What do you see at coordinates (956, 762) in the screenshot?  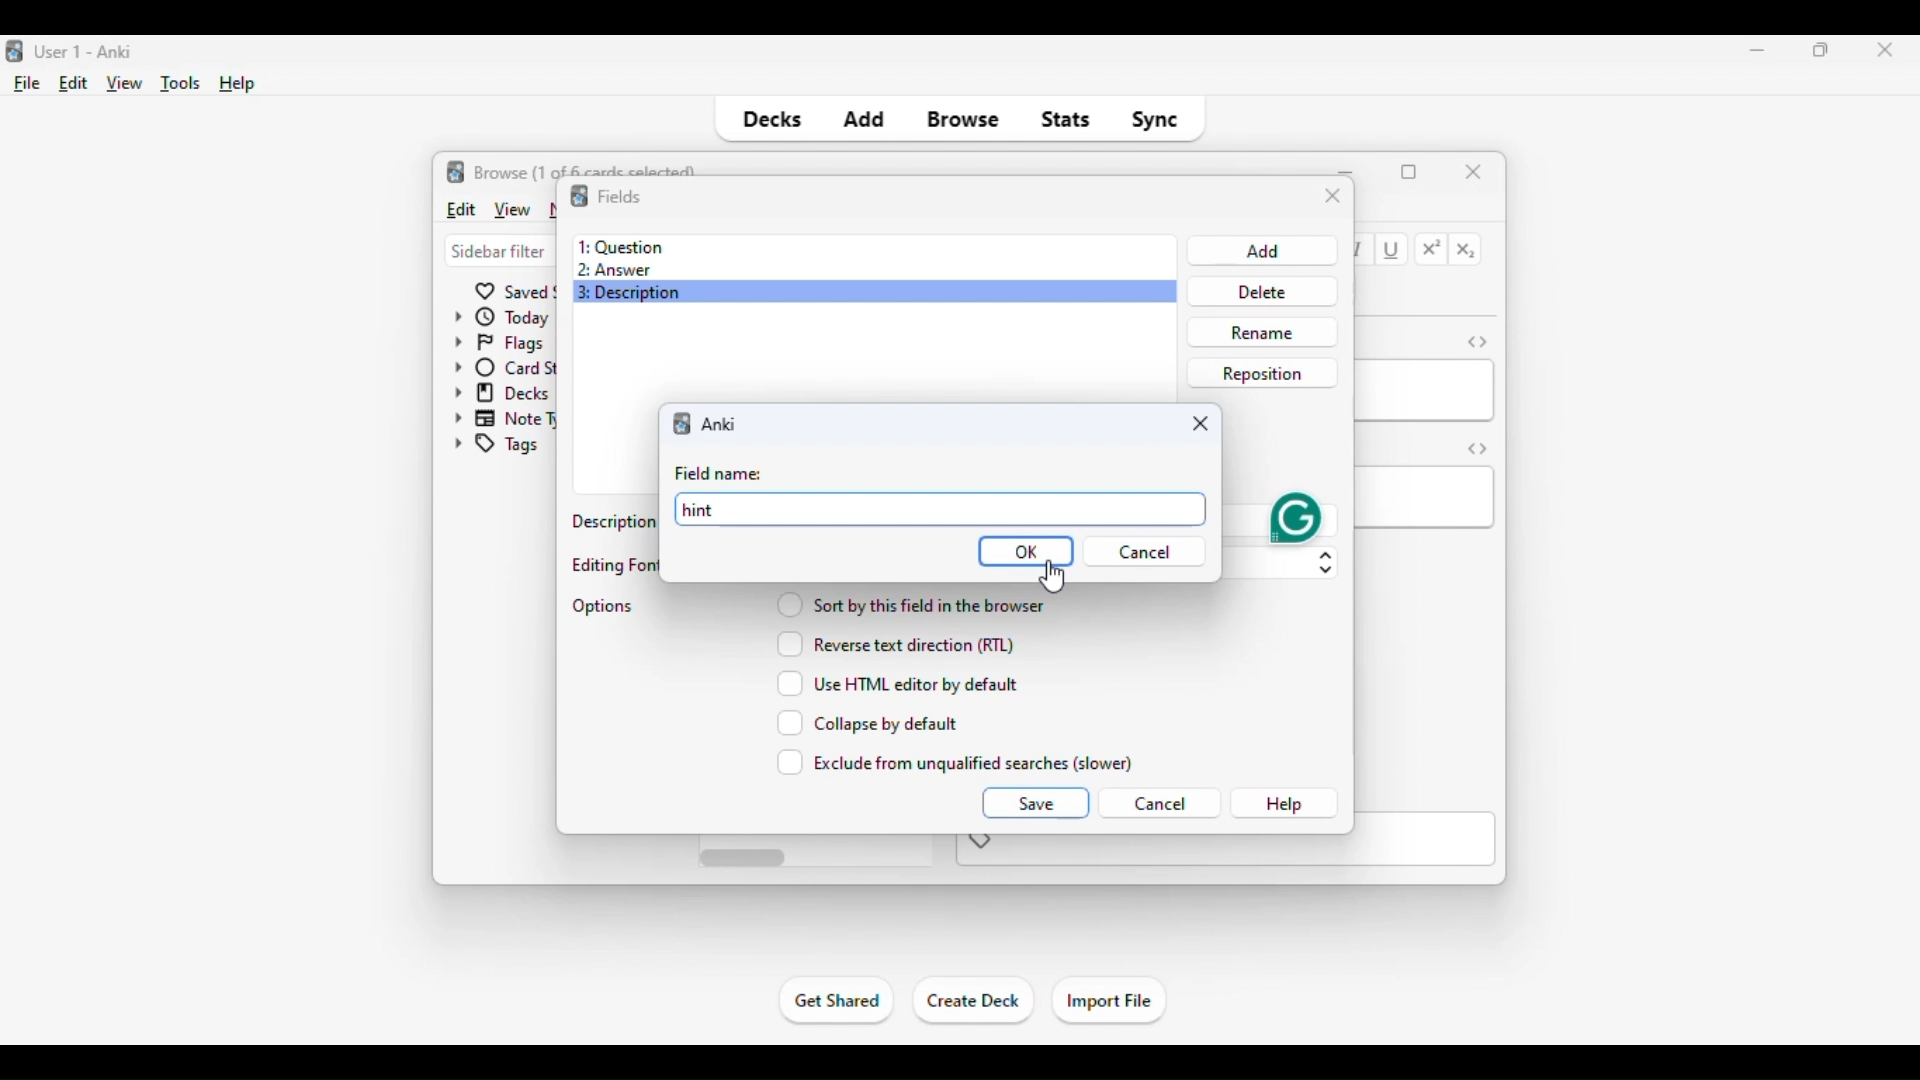 I see `exclude from unqualified searches (slower)` at bounding box center [956, 762].